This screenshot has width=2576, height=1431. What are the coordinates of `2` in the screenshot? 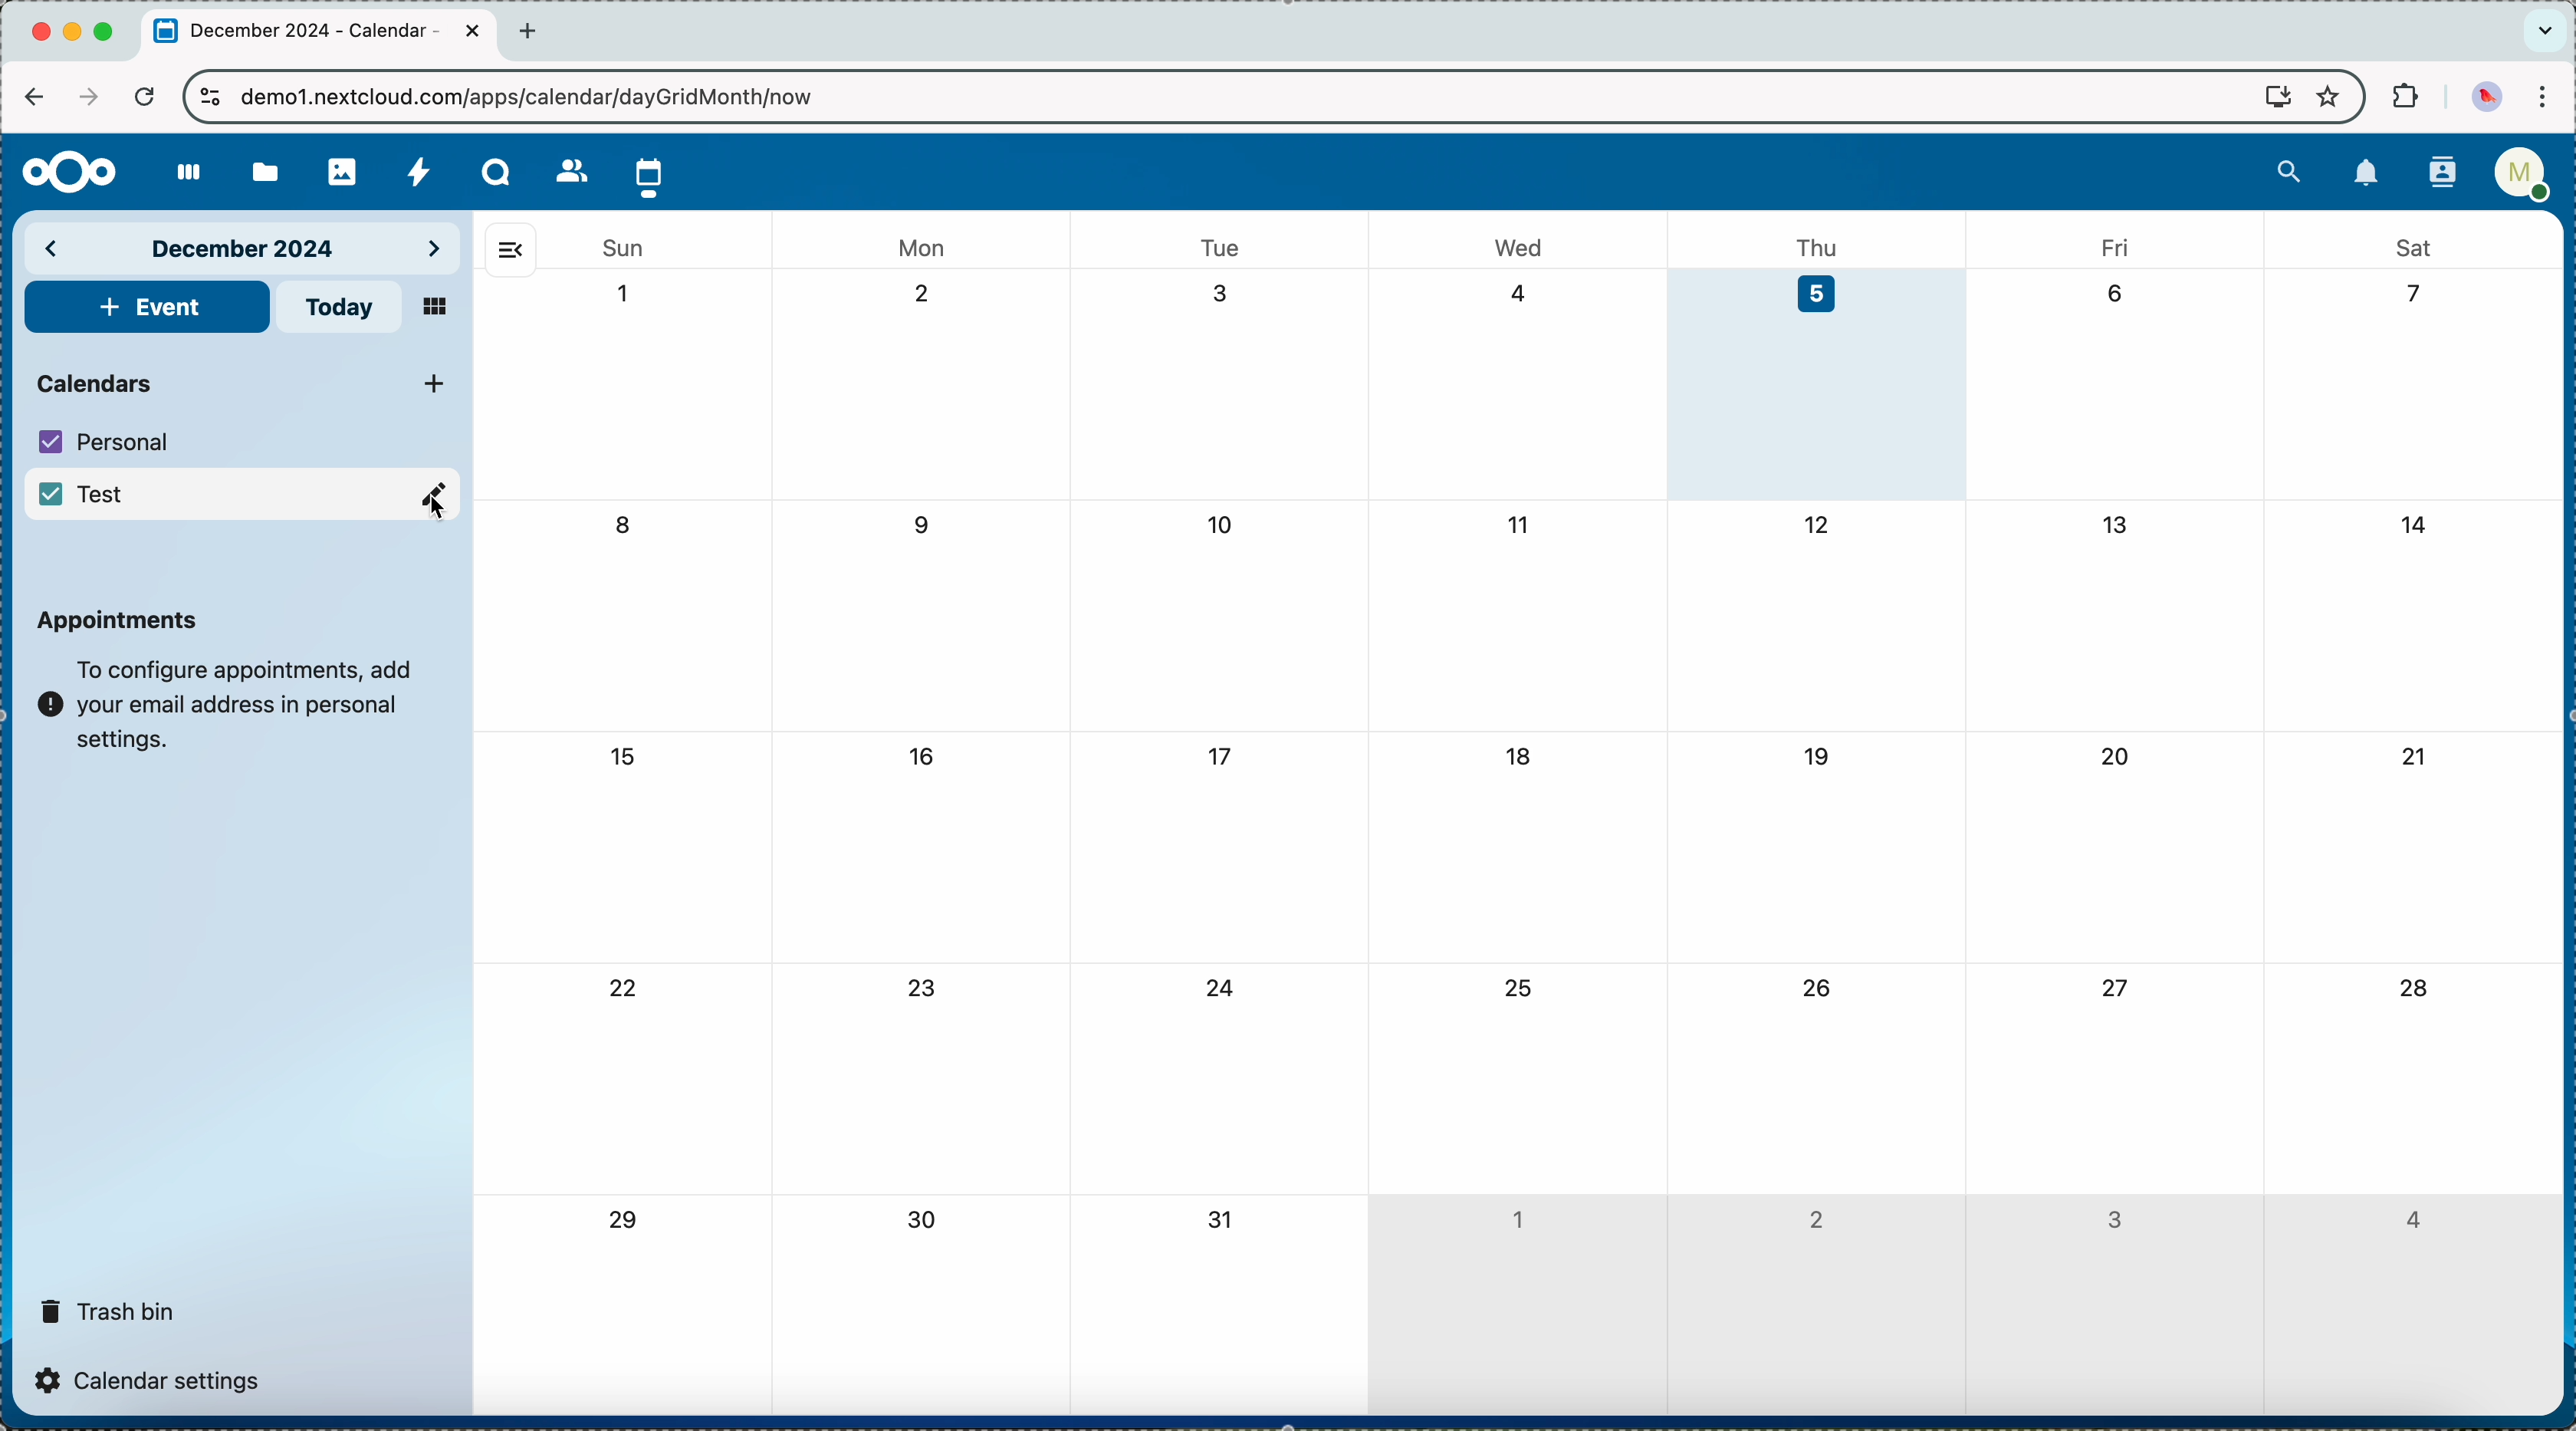 It's located at (930, 295).